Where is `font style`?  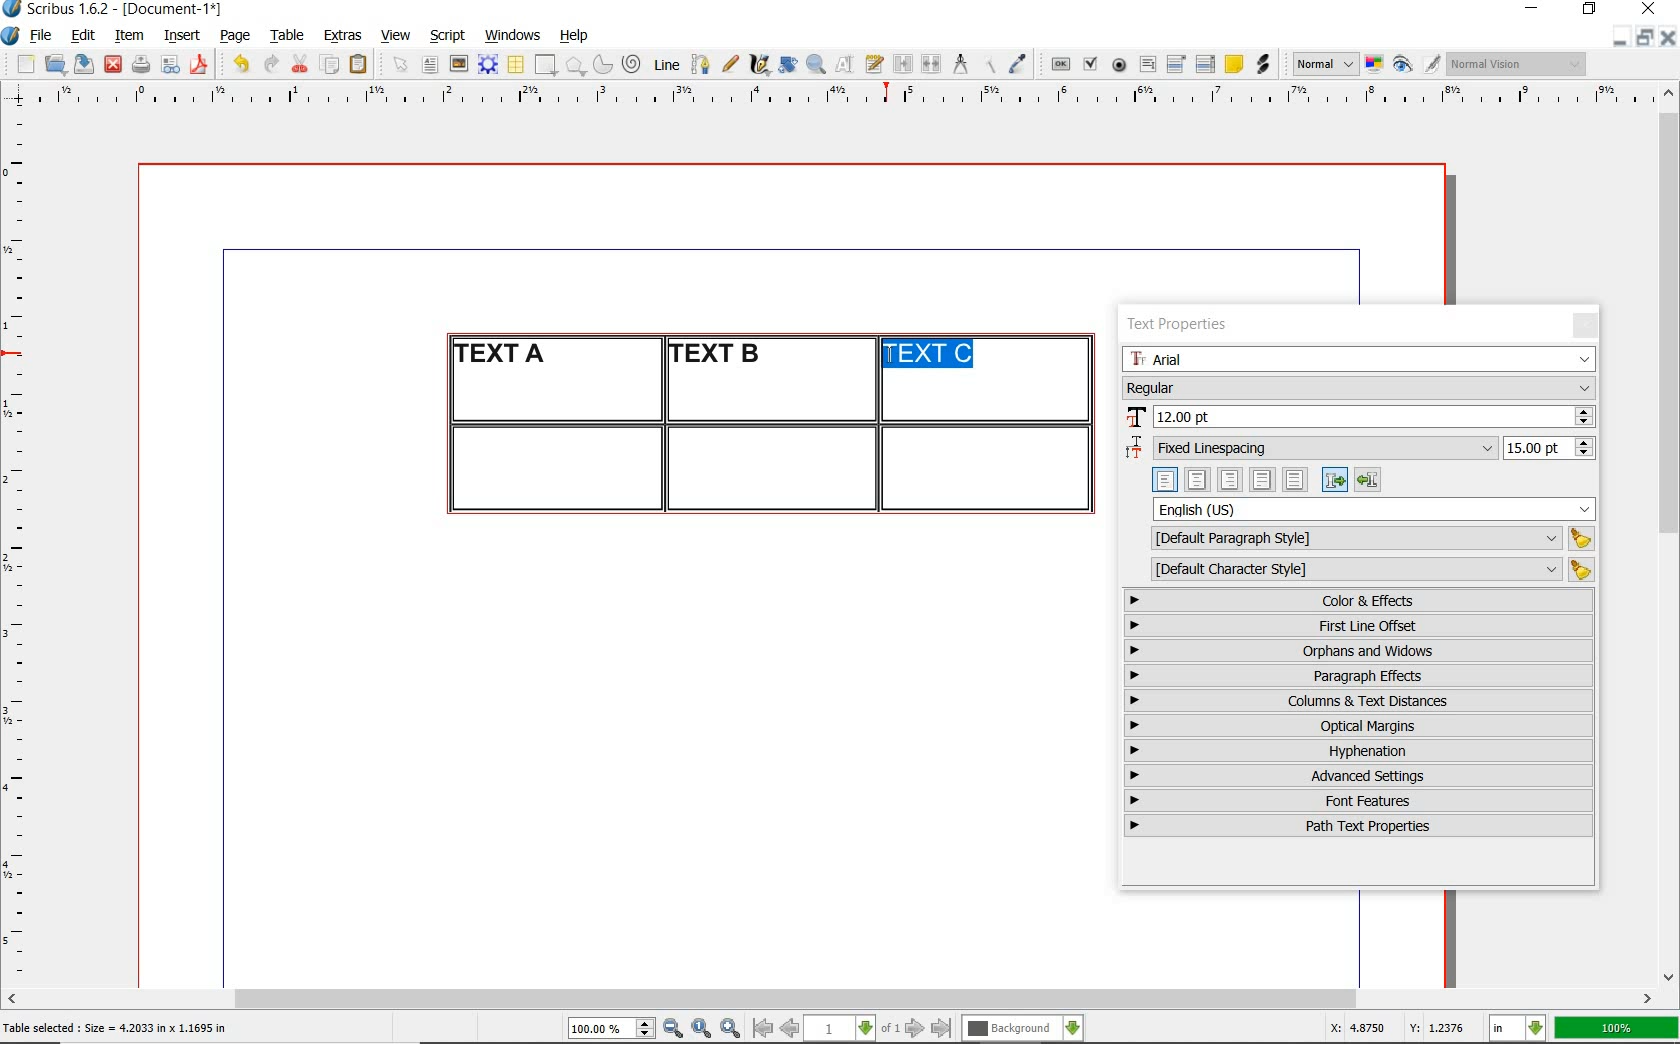 font style is located at coordinates (1359, 387).